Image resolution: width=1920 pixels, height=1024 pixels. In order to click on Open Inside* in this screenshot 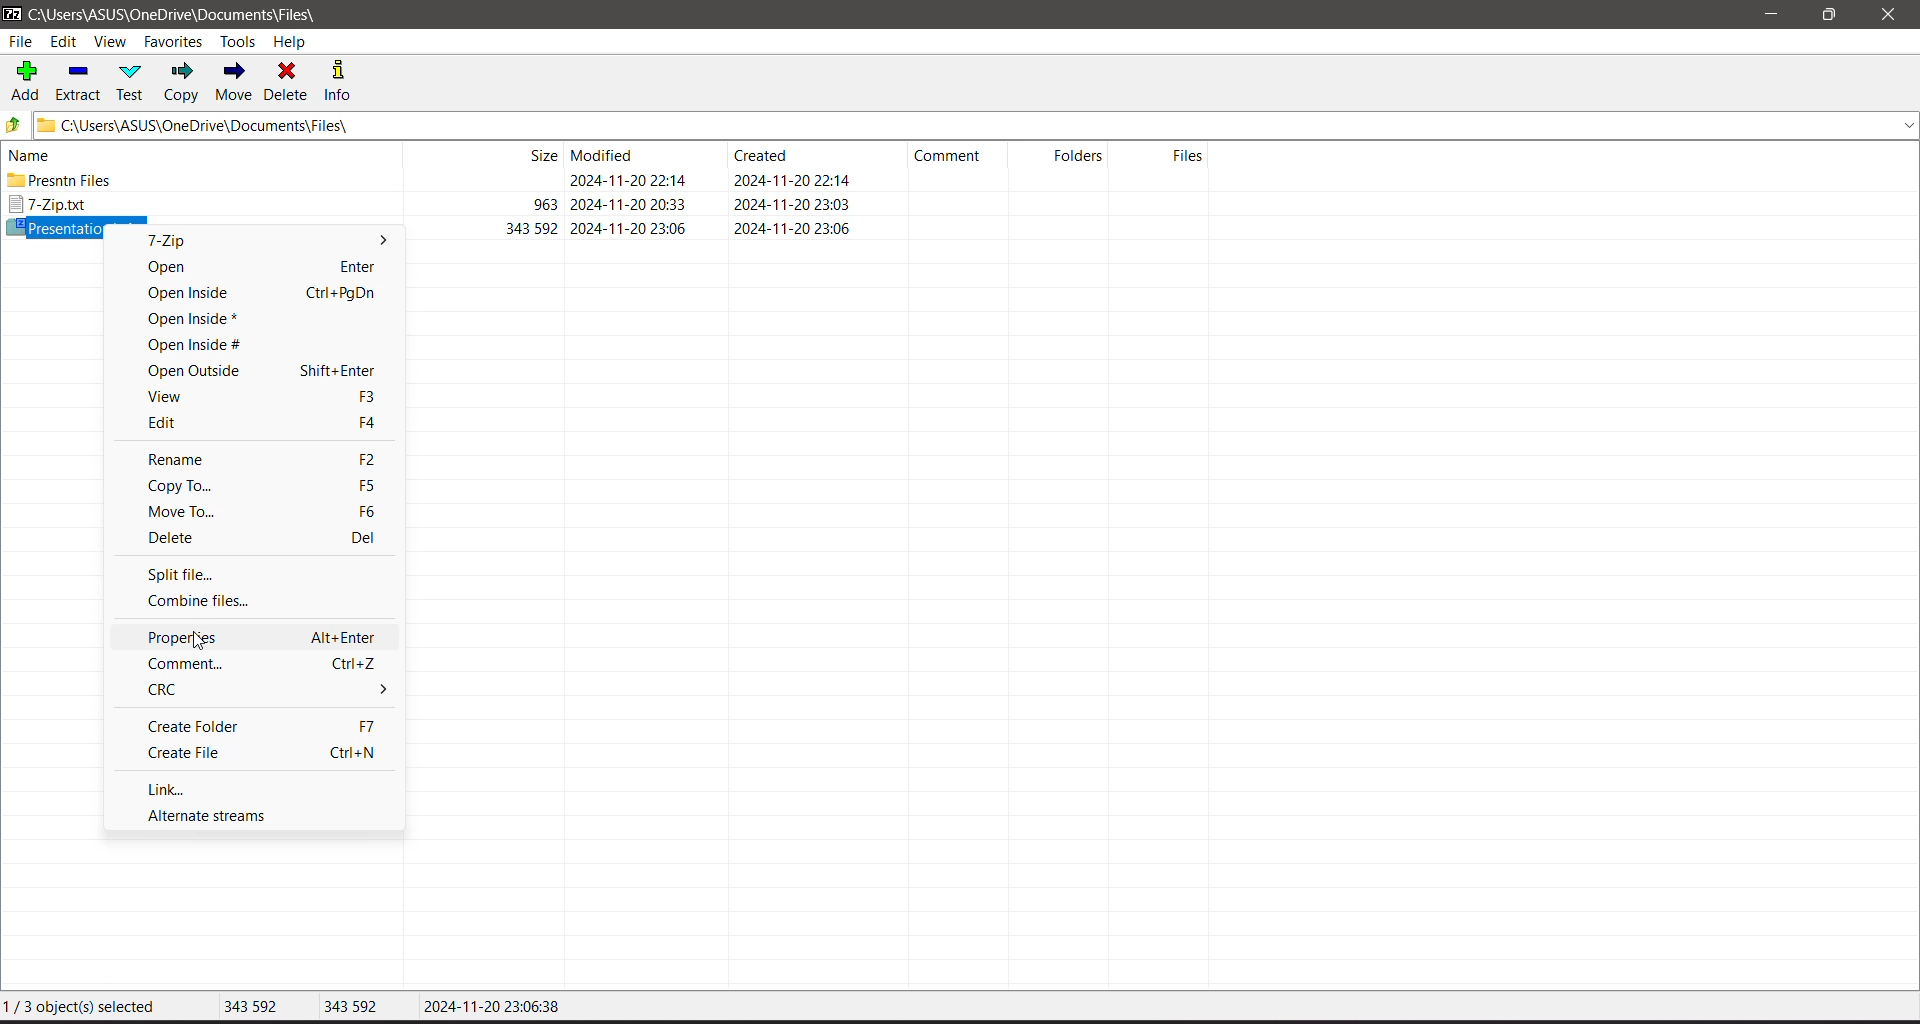, I will do `click(182, 319)`.